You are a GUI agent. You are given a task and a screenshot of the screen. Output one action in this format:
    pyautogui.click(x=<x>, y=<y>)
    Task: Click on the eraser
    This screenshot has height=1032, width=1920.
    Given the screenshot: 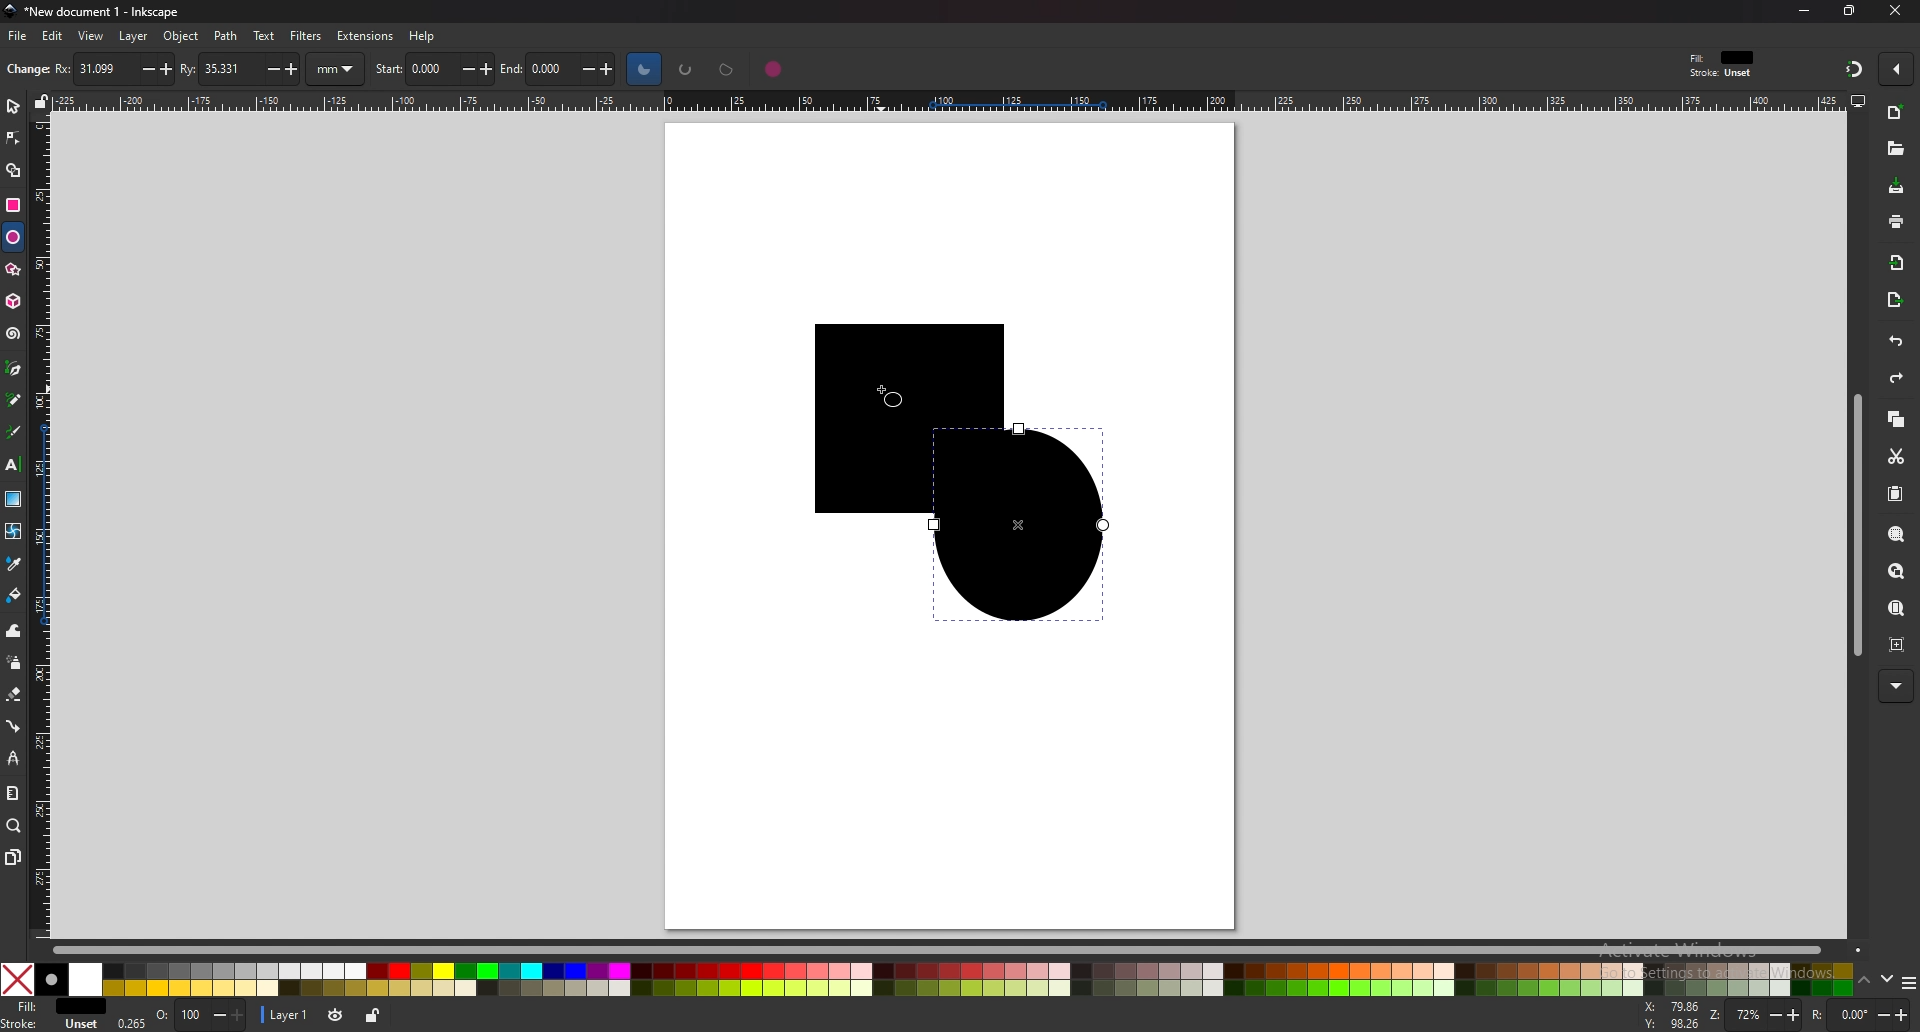 What is the action you would take?
    pyautogui.click(x=14, y=694)
    